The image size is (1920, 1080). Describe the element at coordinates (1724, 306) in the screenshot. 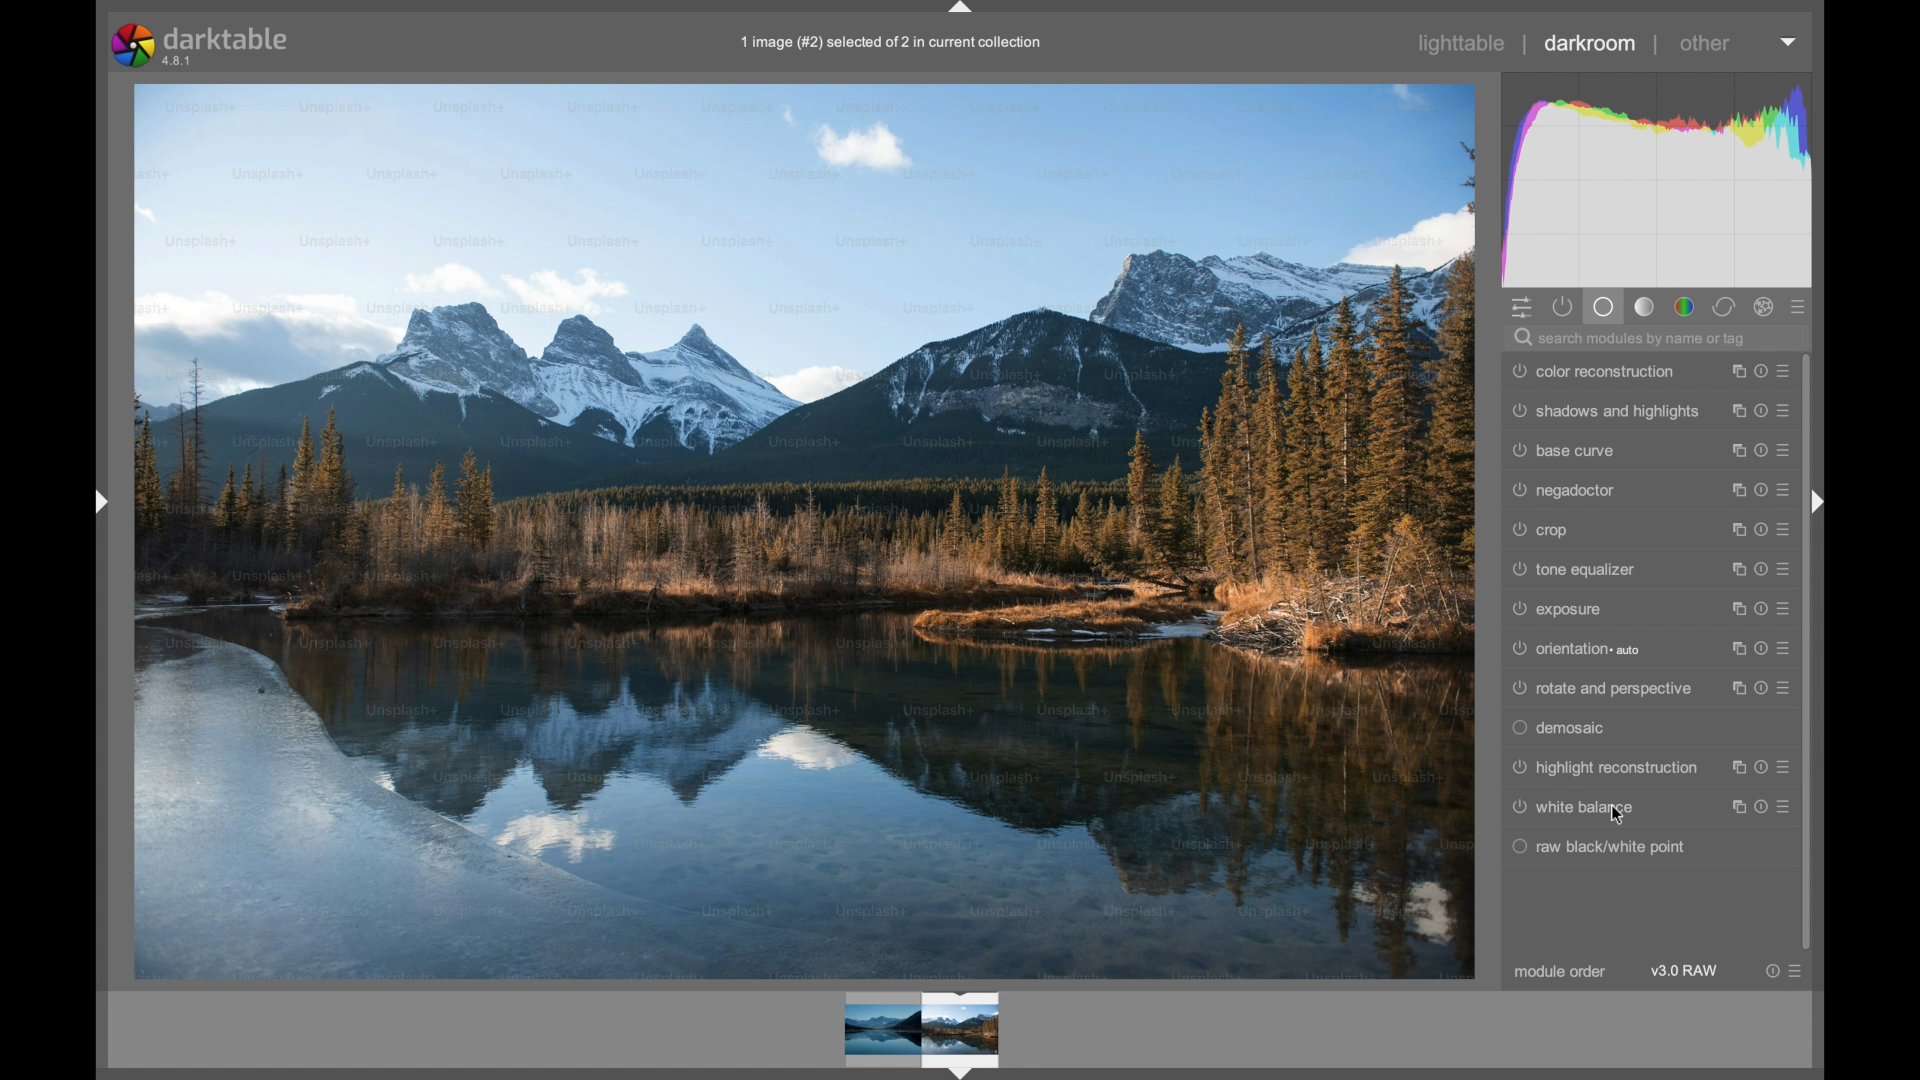

I see `corrector` at that location.